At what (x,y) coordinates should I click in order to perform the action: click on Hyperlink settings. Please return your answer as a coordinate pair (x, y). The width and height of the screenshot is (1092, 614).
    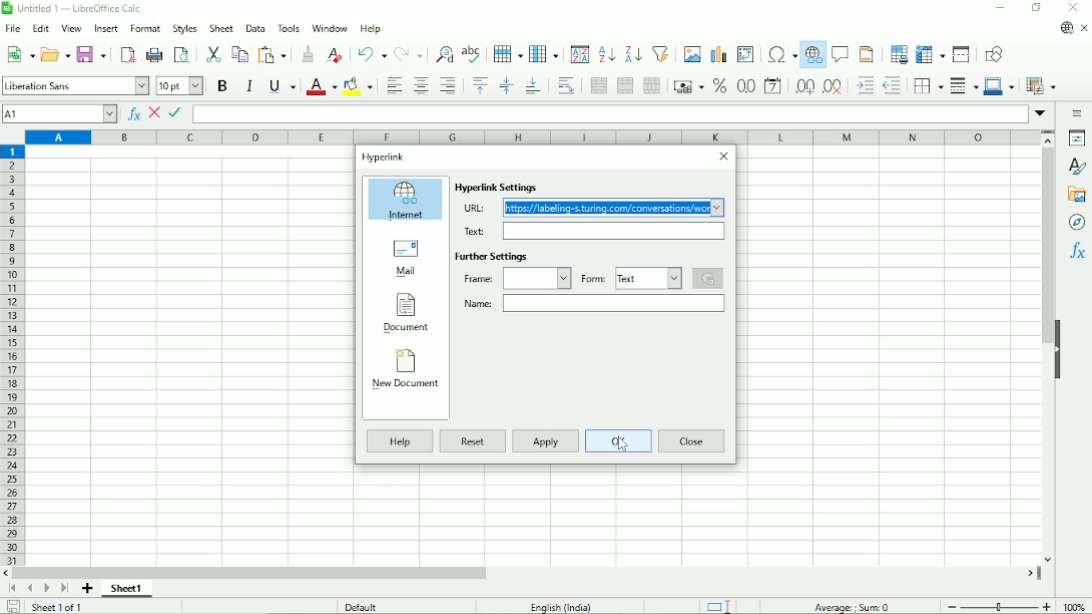
    Looking at the image, I should click on (498, 187).